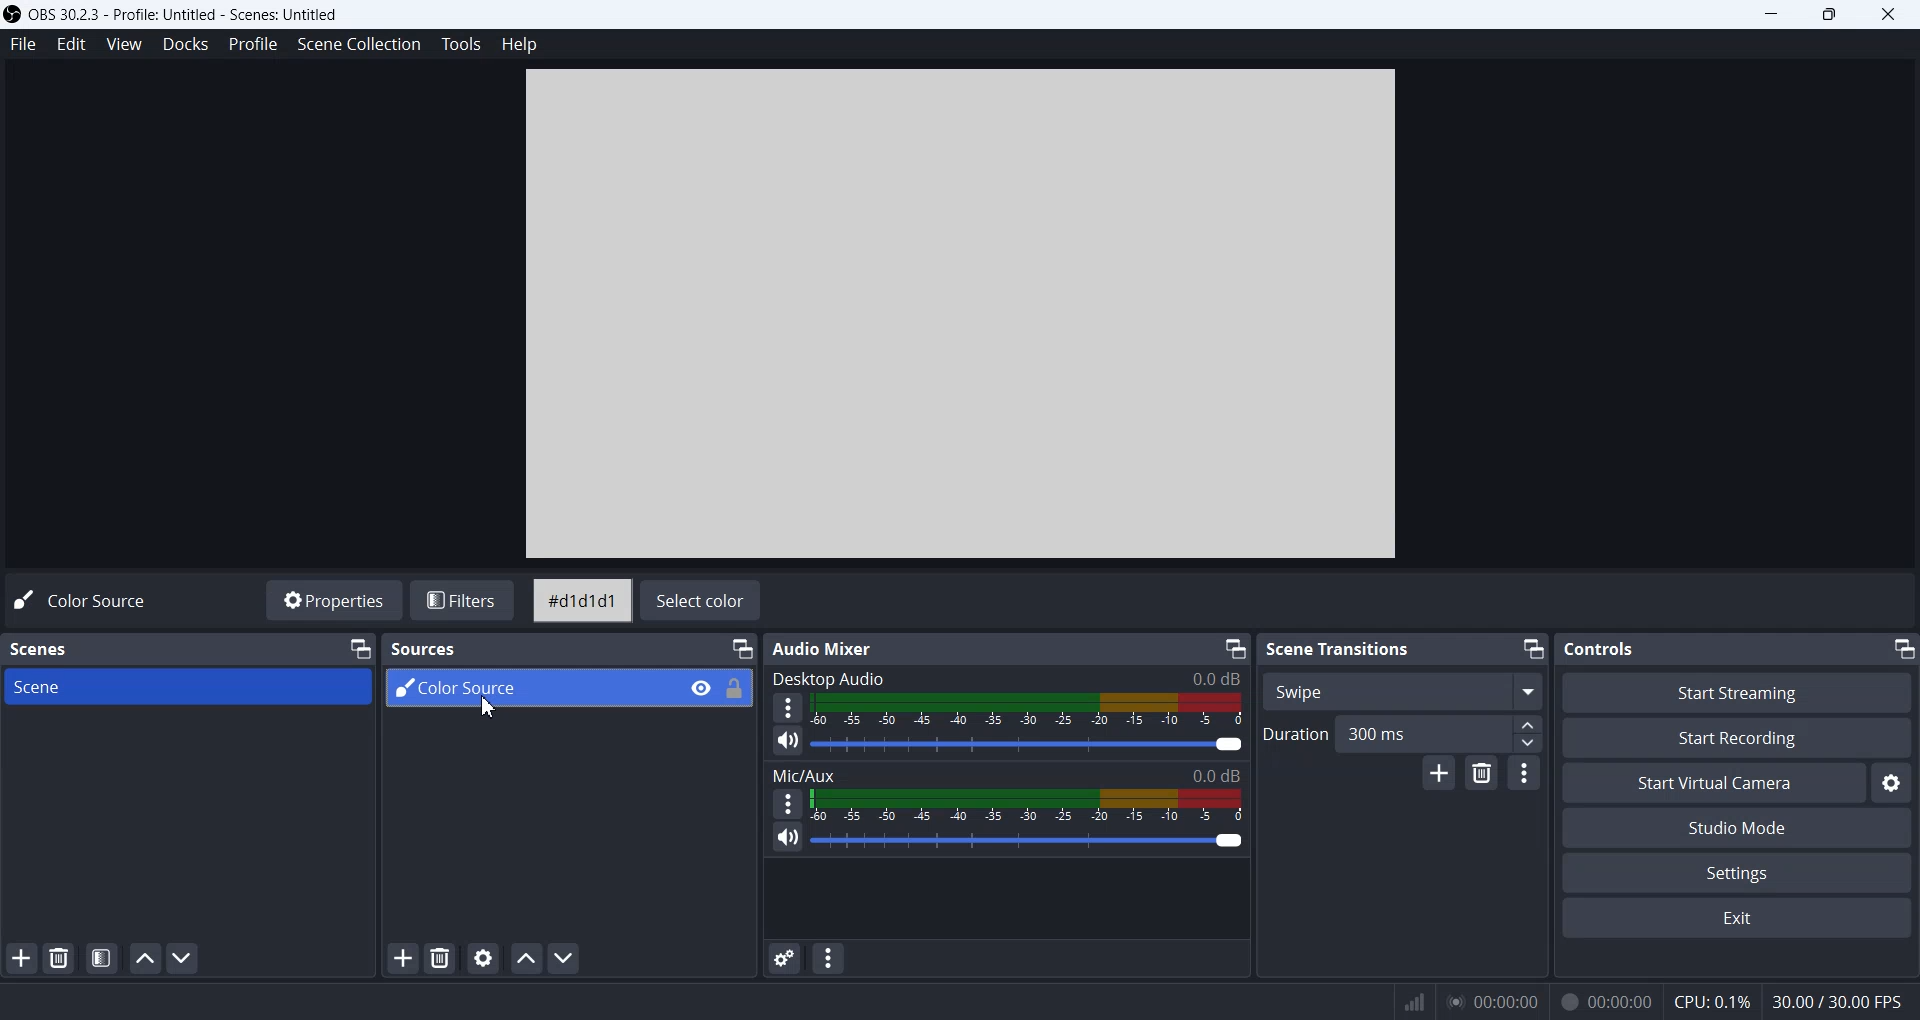  I want to click on Settings, so click(1895, 782).